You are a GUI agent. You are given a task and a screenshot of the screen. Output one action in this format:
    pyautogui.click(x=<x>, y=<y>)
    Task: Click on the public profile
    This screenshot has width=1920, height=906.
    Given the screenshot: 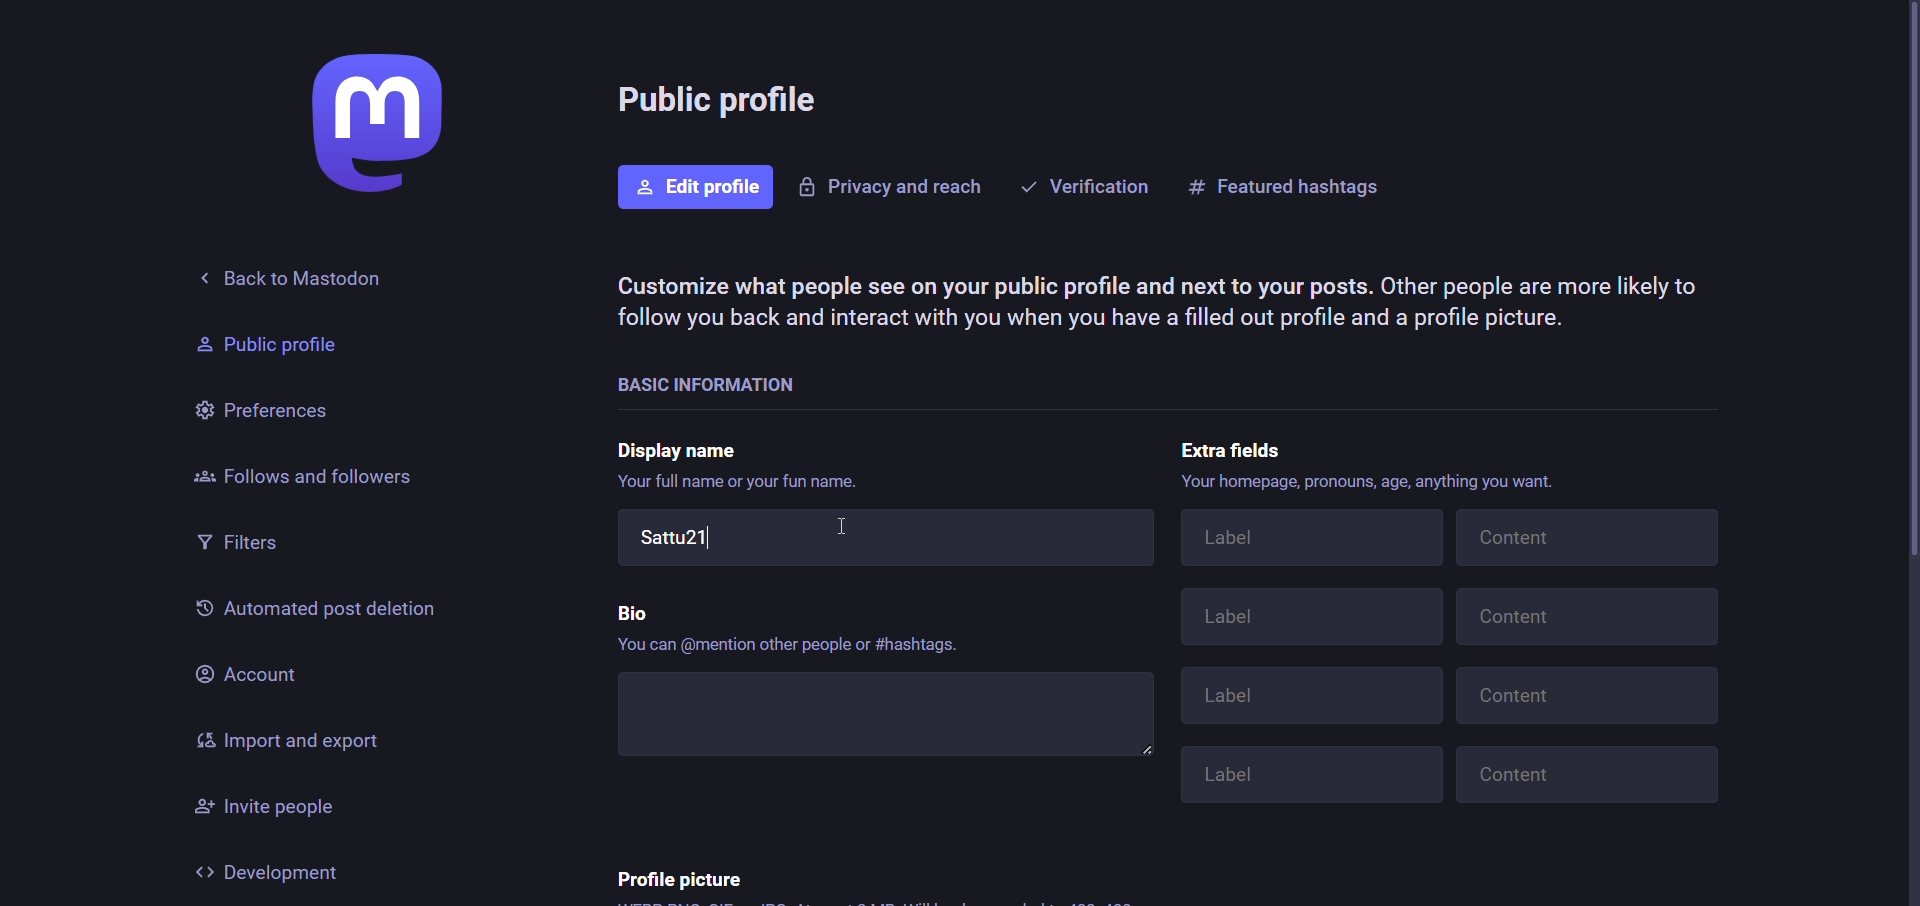 What is the action you would take?
    pyautogui.click(x=724, y=103)
    